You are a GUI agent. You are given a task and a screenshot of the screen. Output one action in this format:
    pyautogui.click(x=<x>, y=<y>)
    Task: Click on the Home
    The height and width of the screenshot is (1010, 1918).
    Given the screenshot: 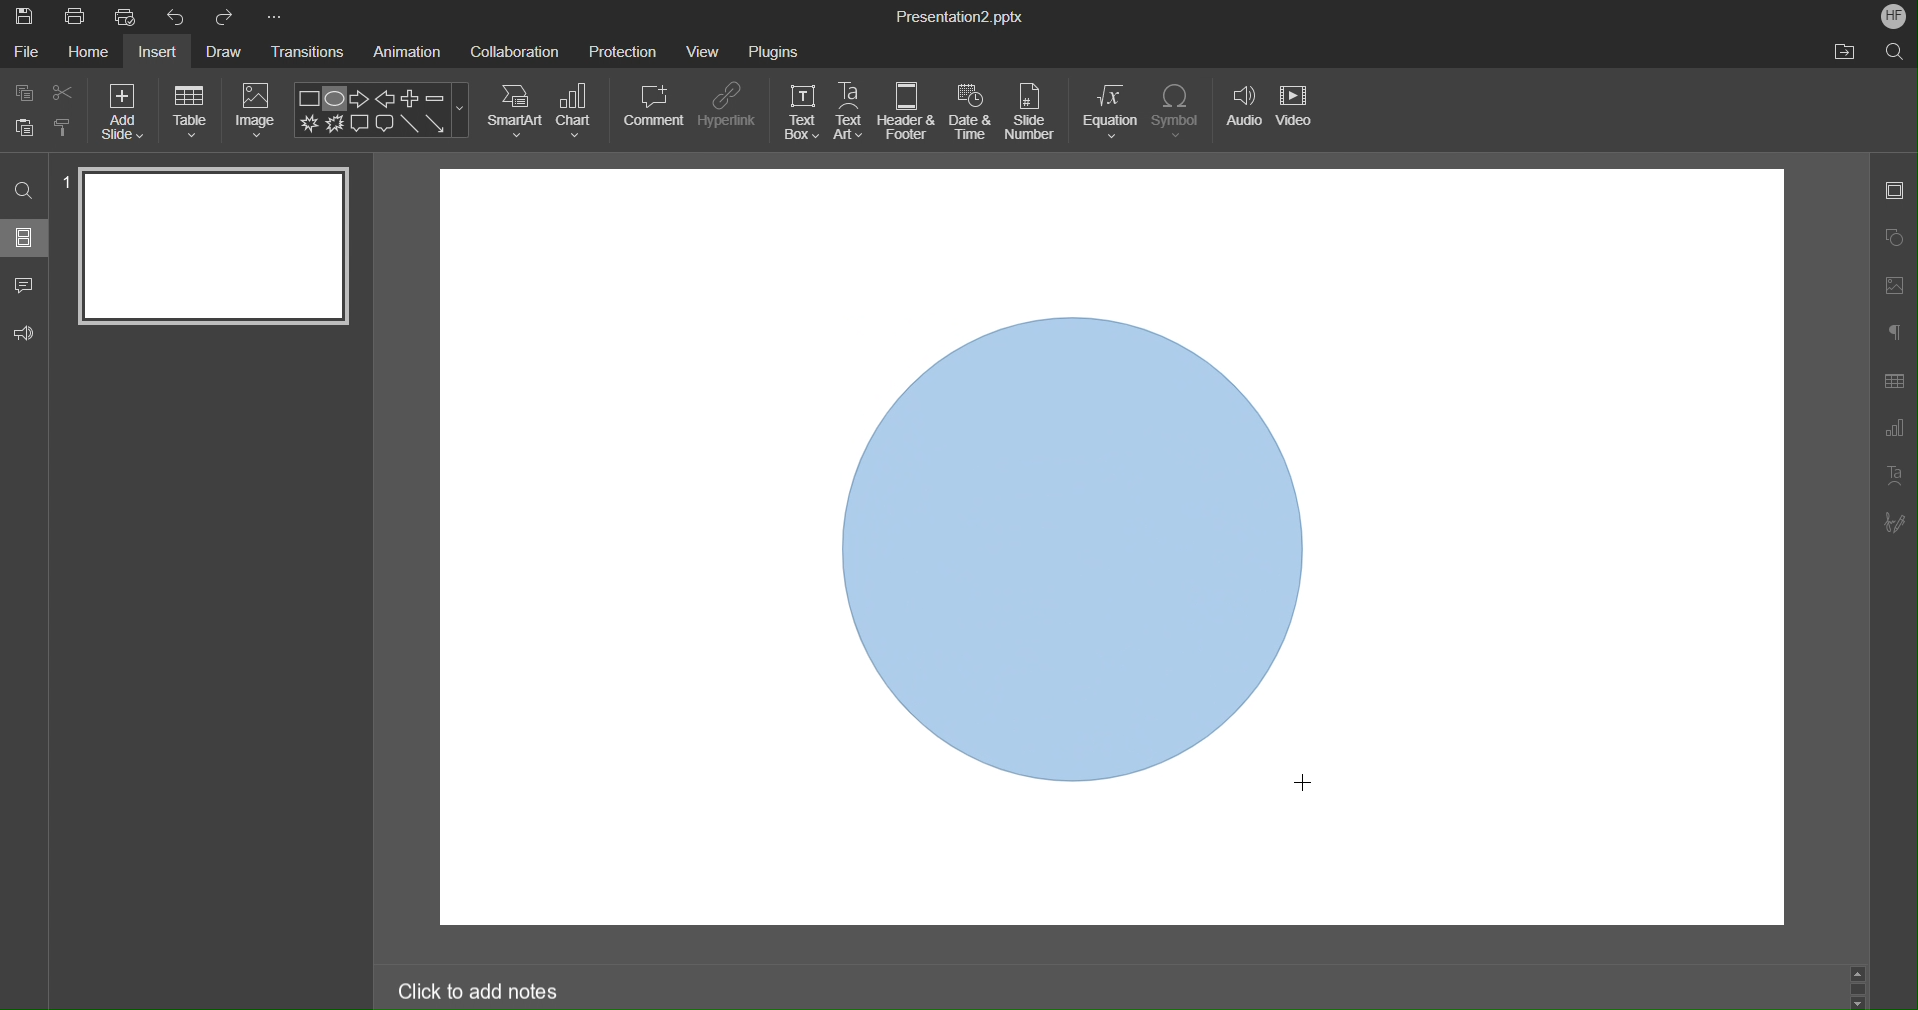 What is the action you would take?
    pyautogui.click(x=86, y=53)
    